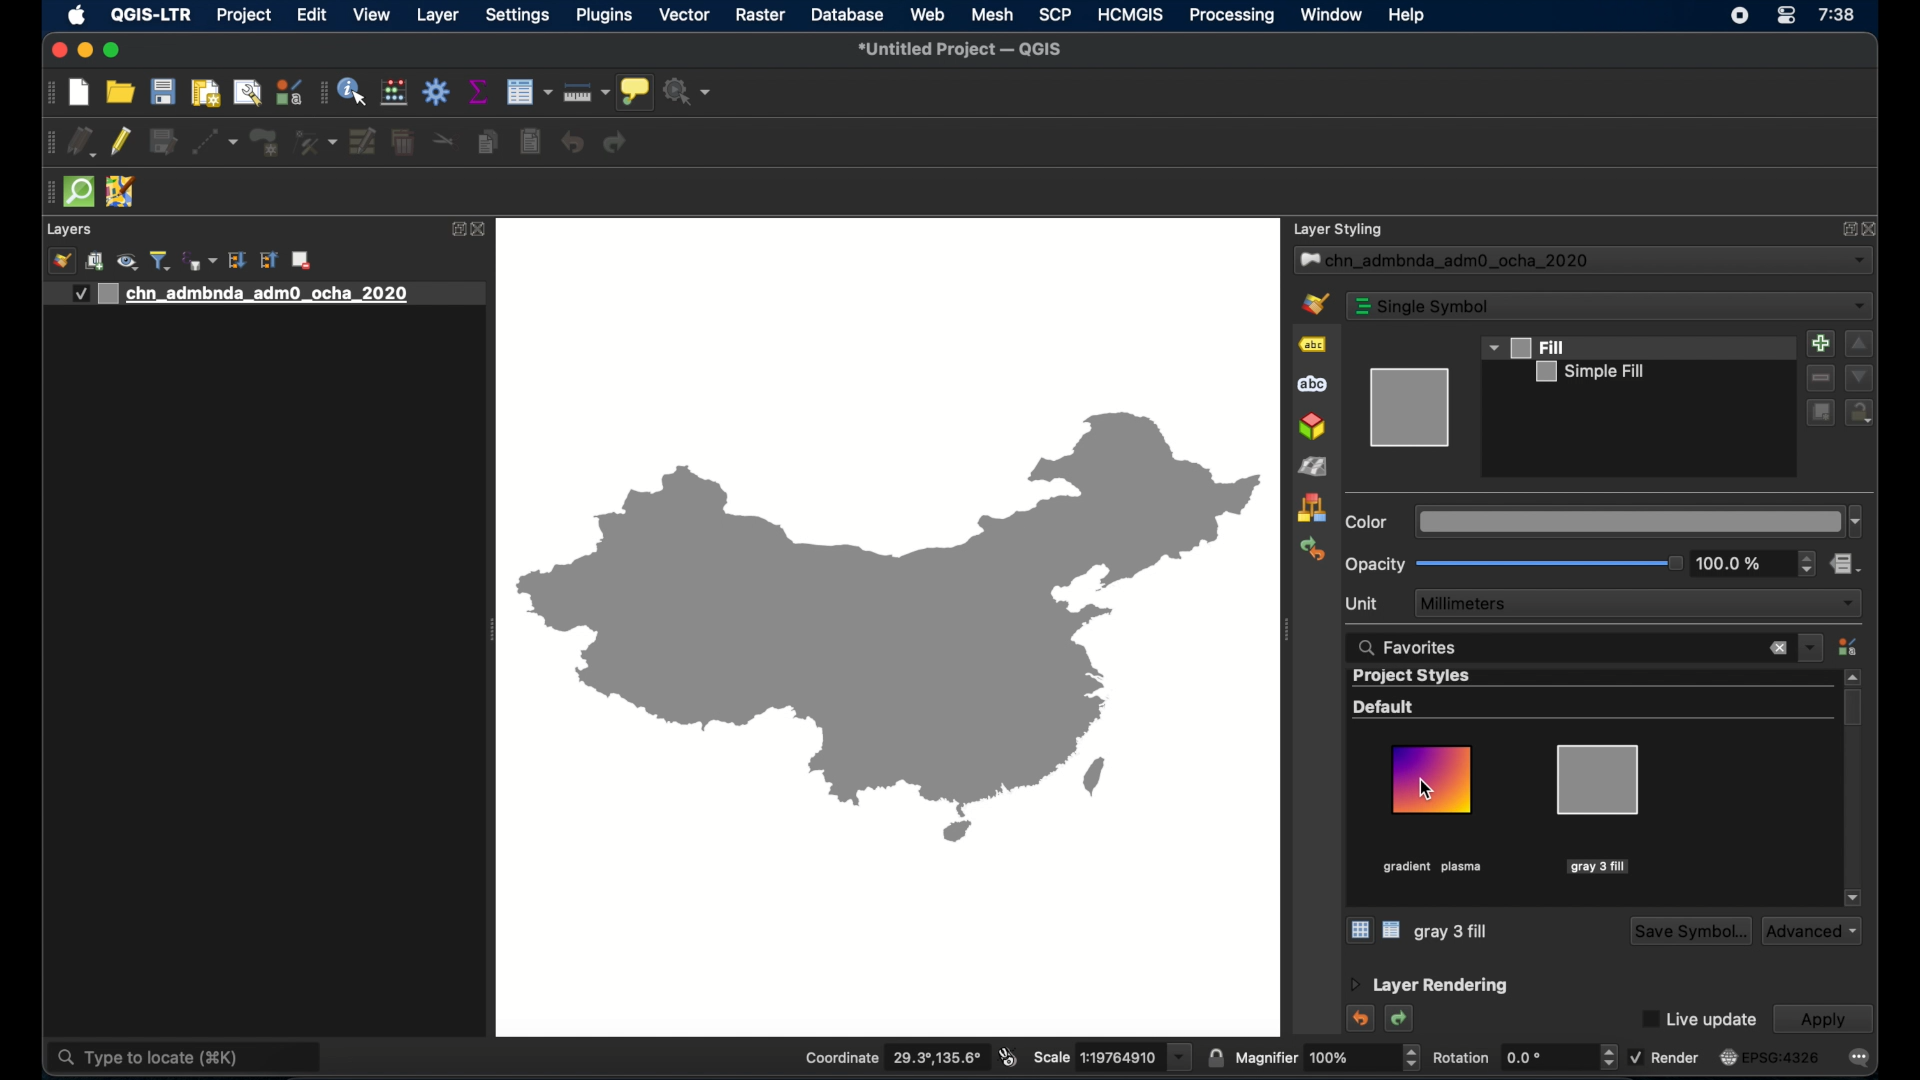  Describe the element at coordinates (635, 91) in the screenshot. I see `show map tips` at that location.